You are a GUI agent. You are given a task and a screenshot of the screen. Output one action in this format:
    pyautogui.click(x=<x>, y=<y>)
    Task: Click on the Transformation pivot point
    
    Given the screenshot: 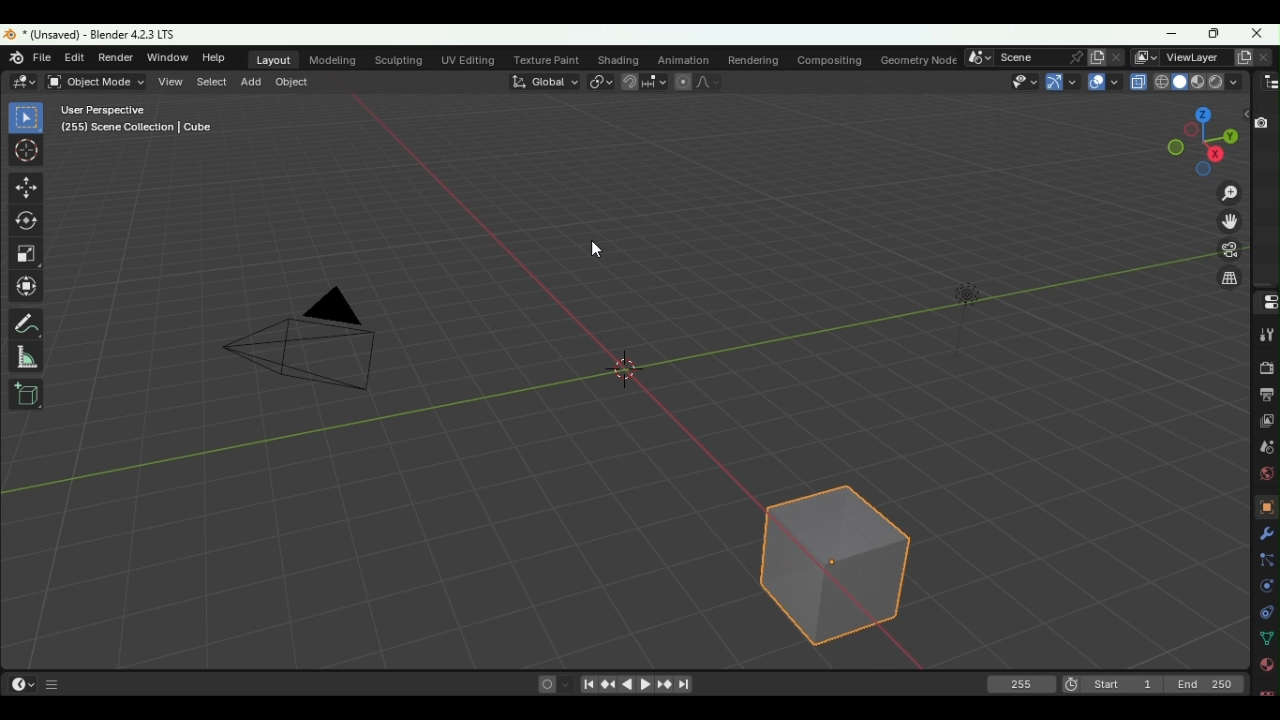 What is the action you would take?
    pyautogui.click(x=602, y=82)
    